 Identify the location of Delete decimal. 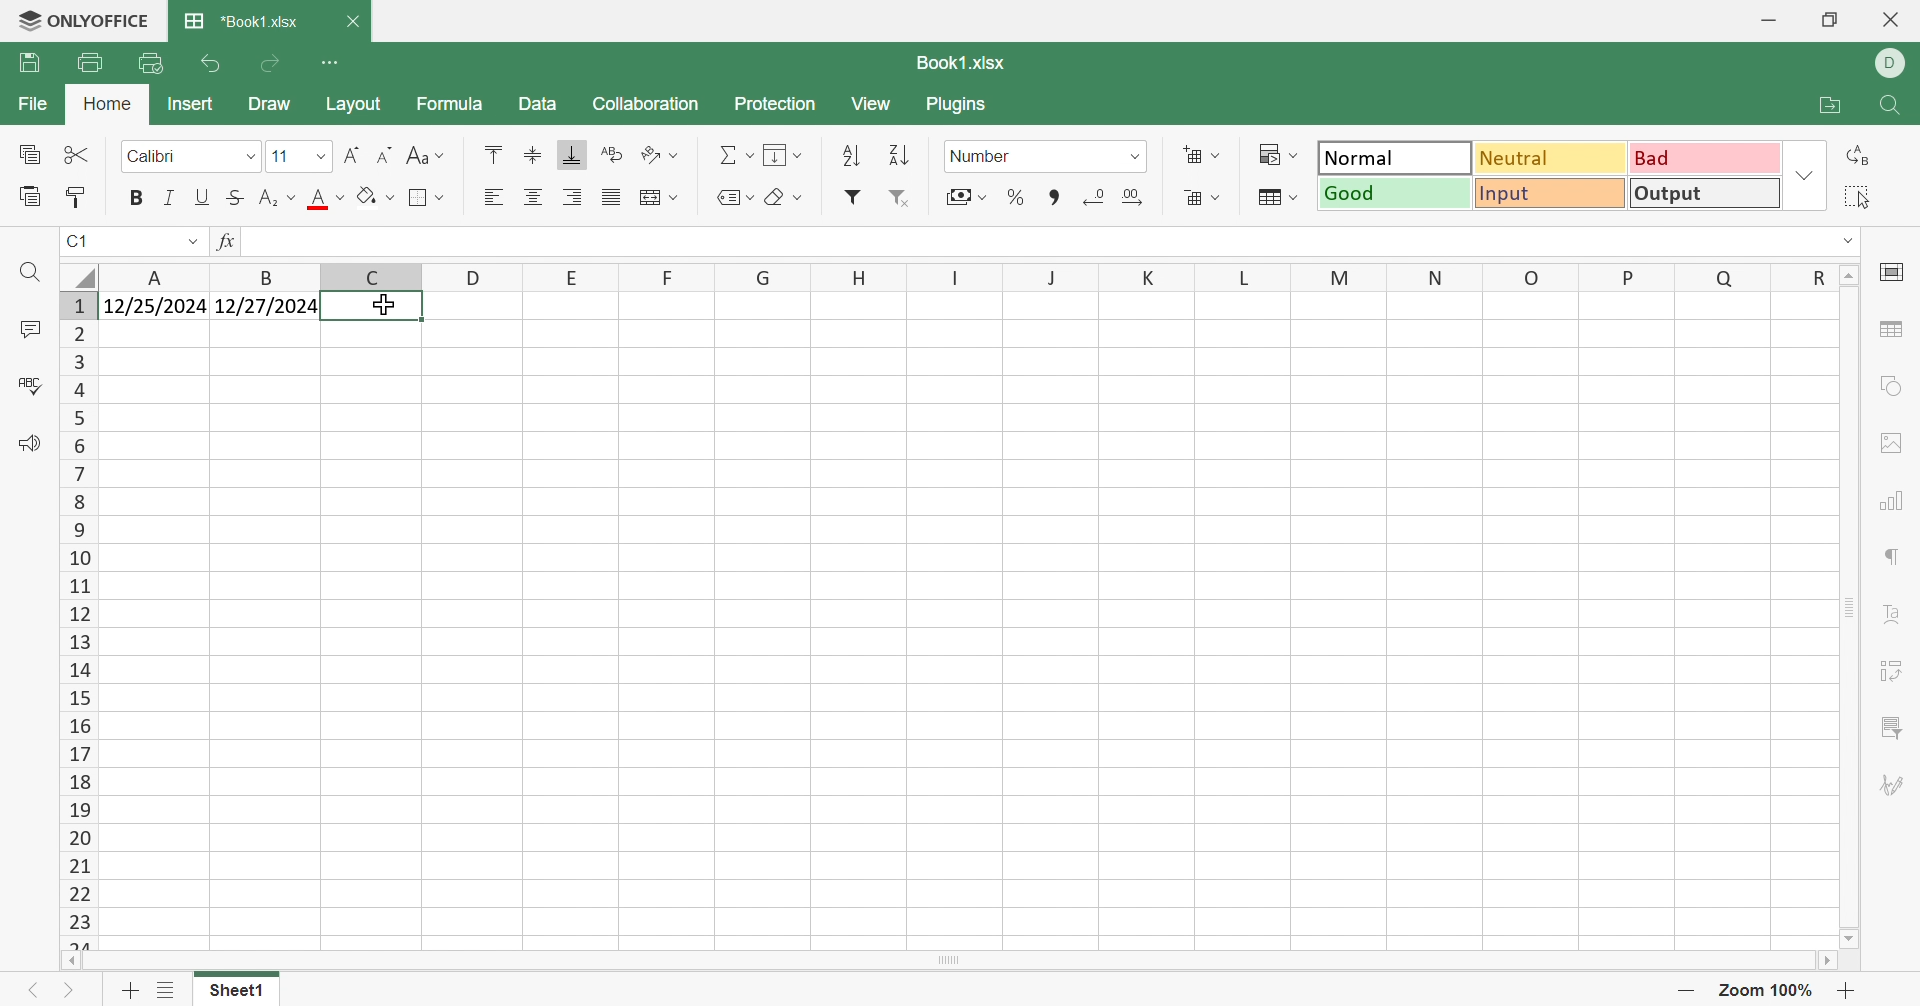
(1094, 194).